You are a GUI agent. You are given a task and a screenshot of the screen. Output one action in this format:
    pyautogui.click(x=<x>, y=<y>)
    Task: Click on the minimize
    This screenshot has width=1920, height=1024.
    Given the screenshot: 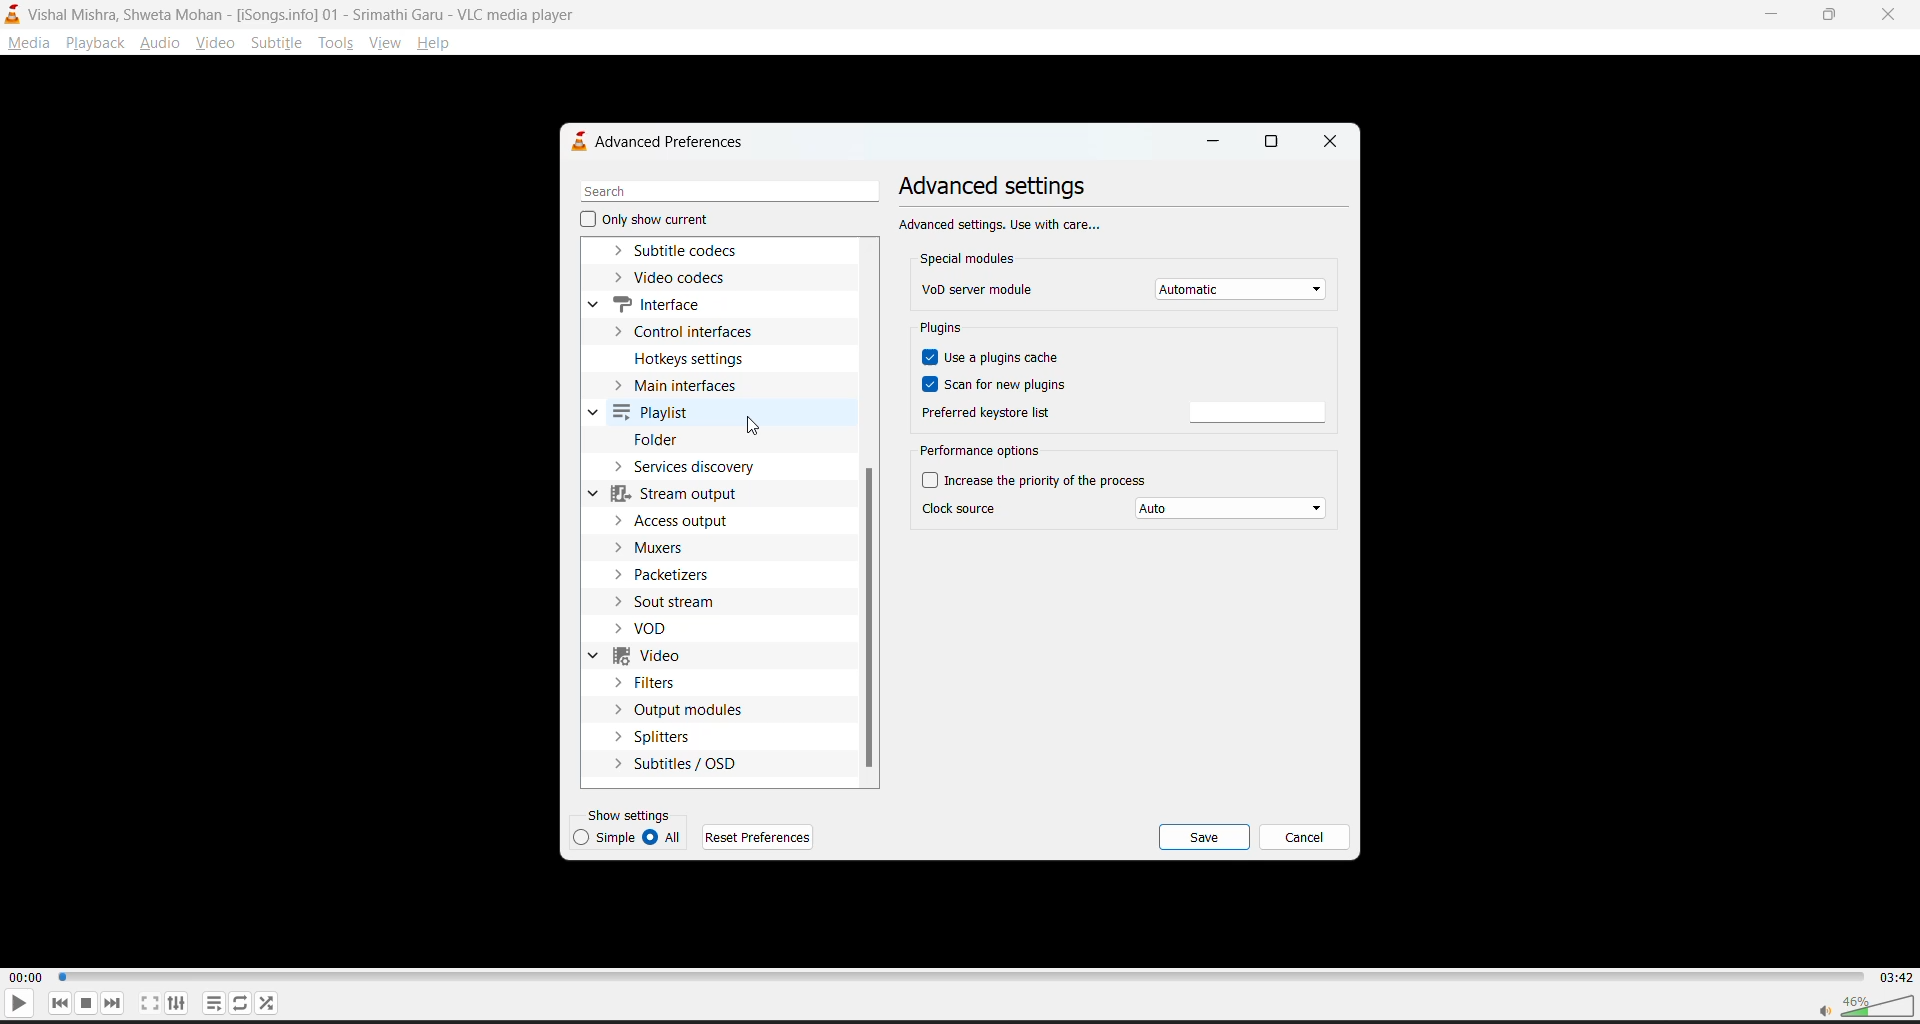 What is the action you would take?
    pyautogui.click(x=1209, y=140)
    